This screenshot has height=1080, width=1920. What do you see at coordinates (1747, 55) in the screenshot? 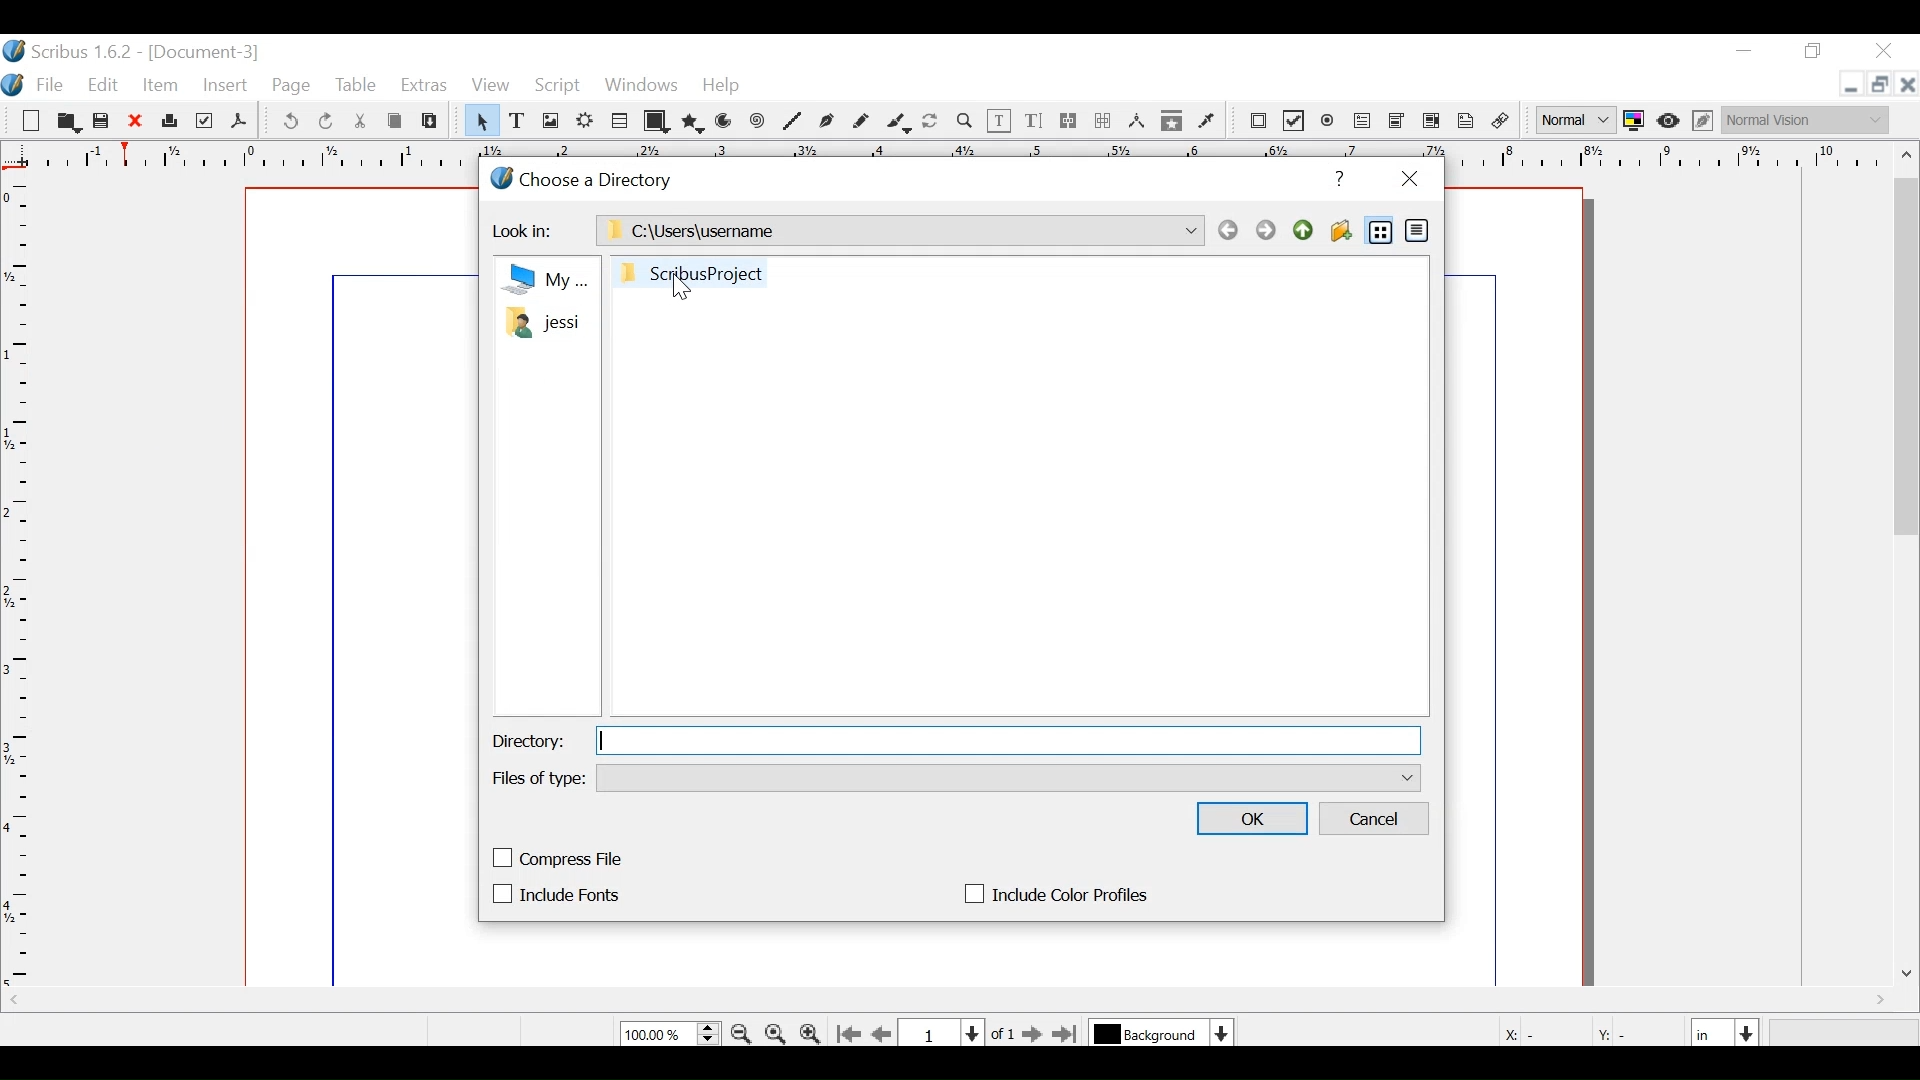
I see `minimize` at bounding box center [1747, 55].